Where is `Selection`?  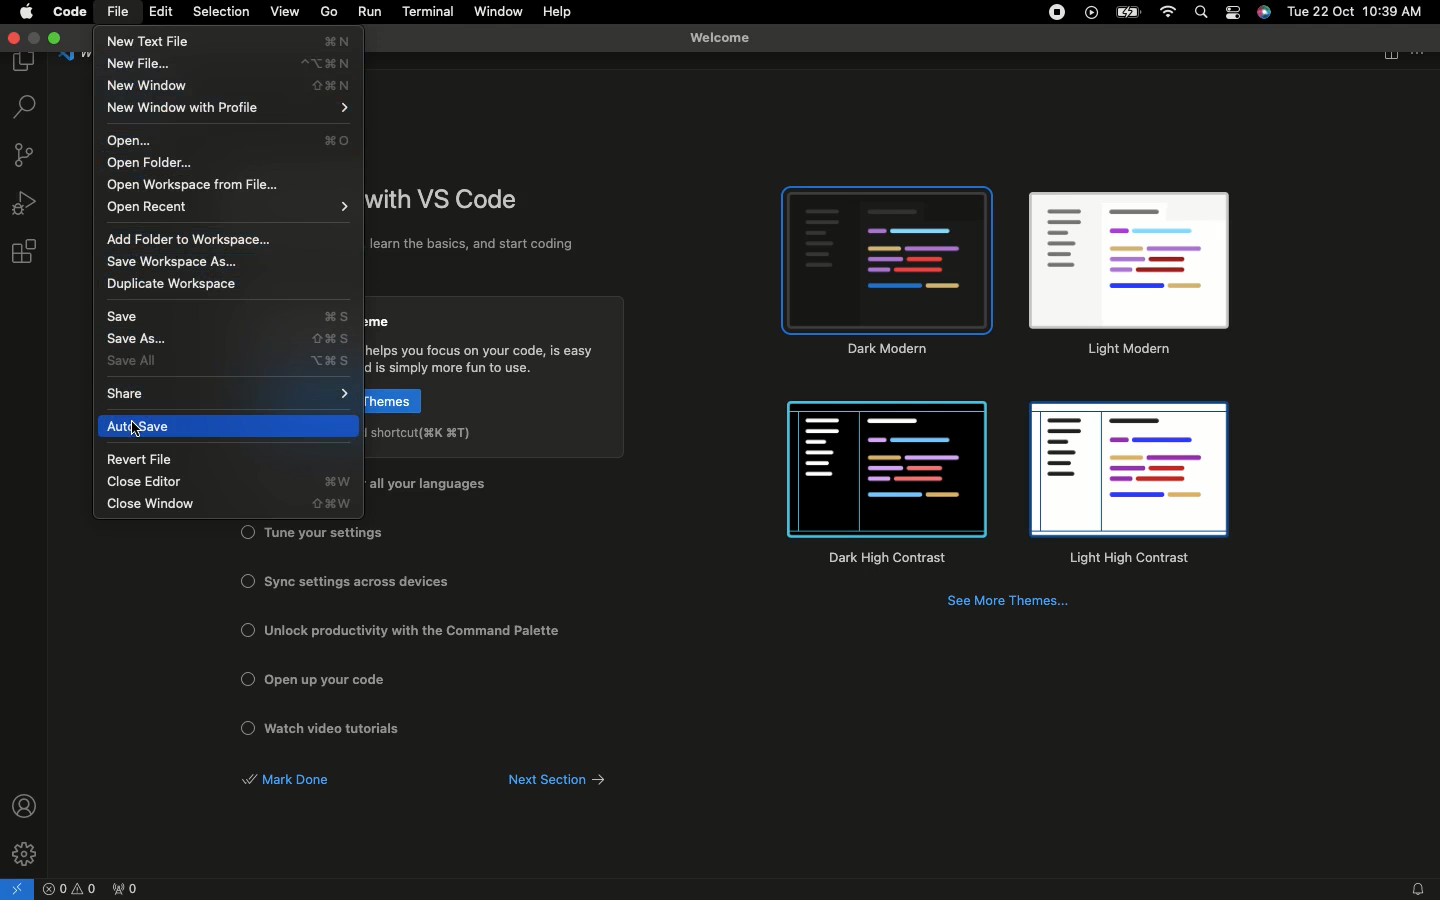
Selection is located at coordinates (224, 12).